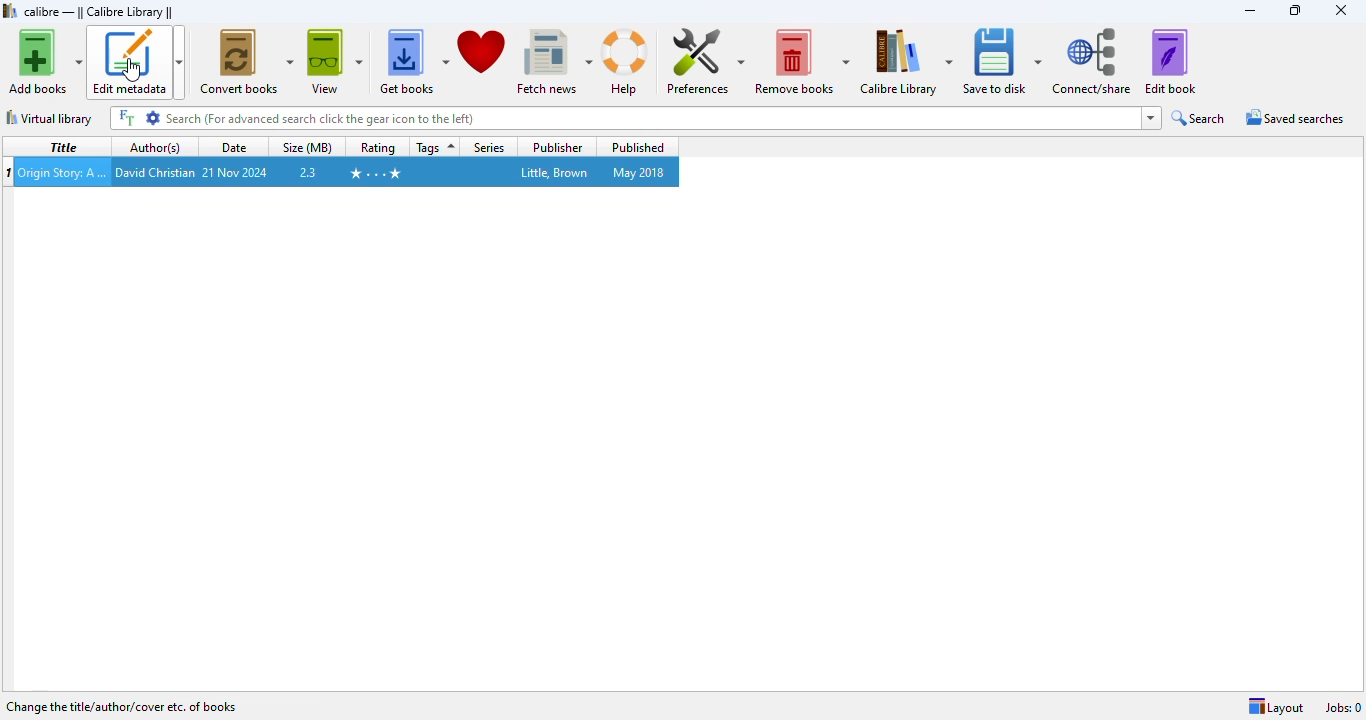  I want to click on Jobs: 0, so click(1343, 707).